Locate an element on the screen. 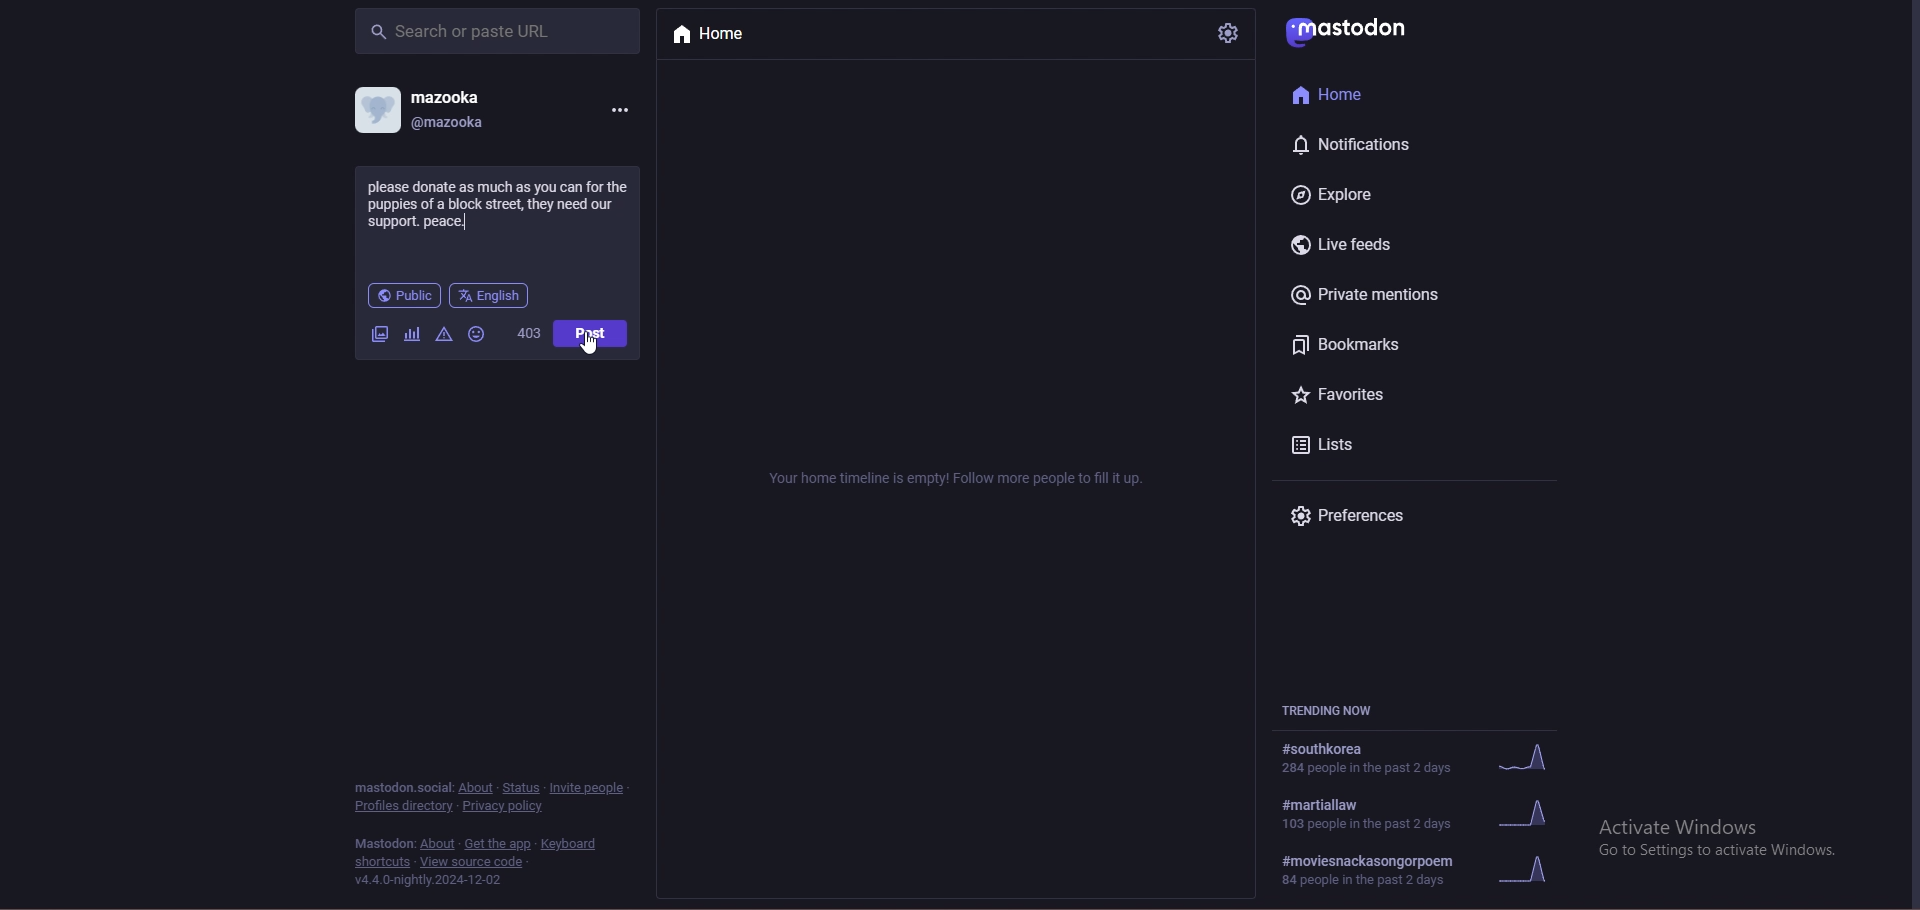 The height and width of the screenshot is (910, 1920). cursor is located at coordinates (589, 343).